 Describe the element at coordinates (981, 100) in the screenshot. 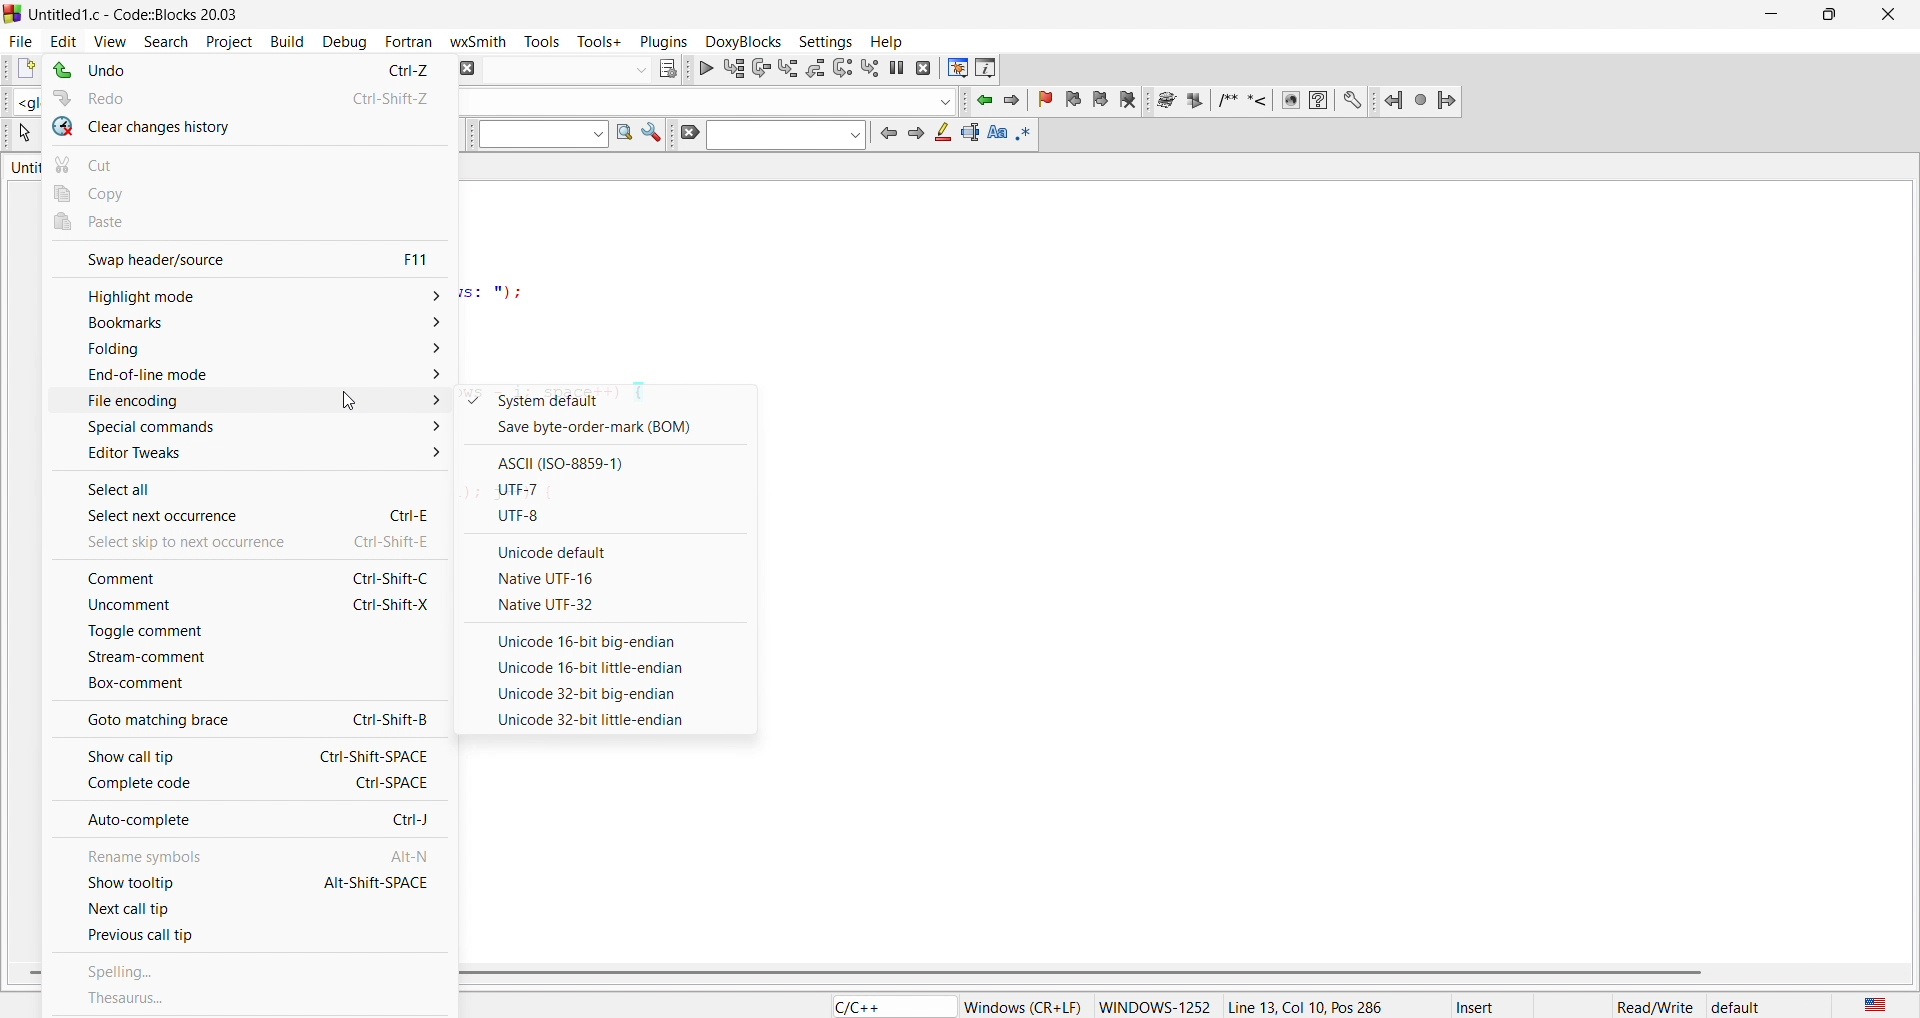

I see `jump backward` at that location.